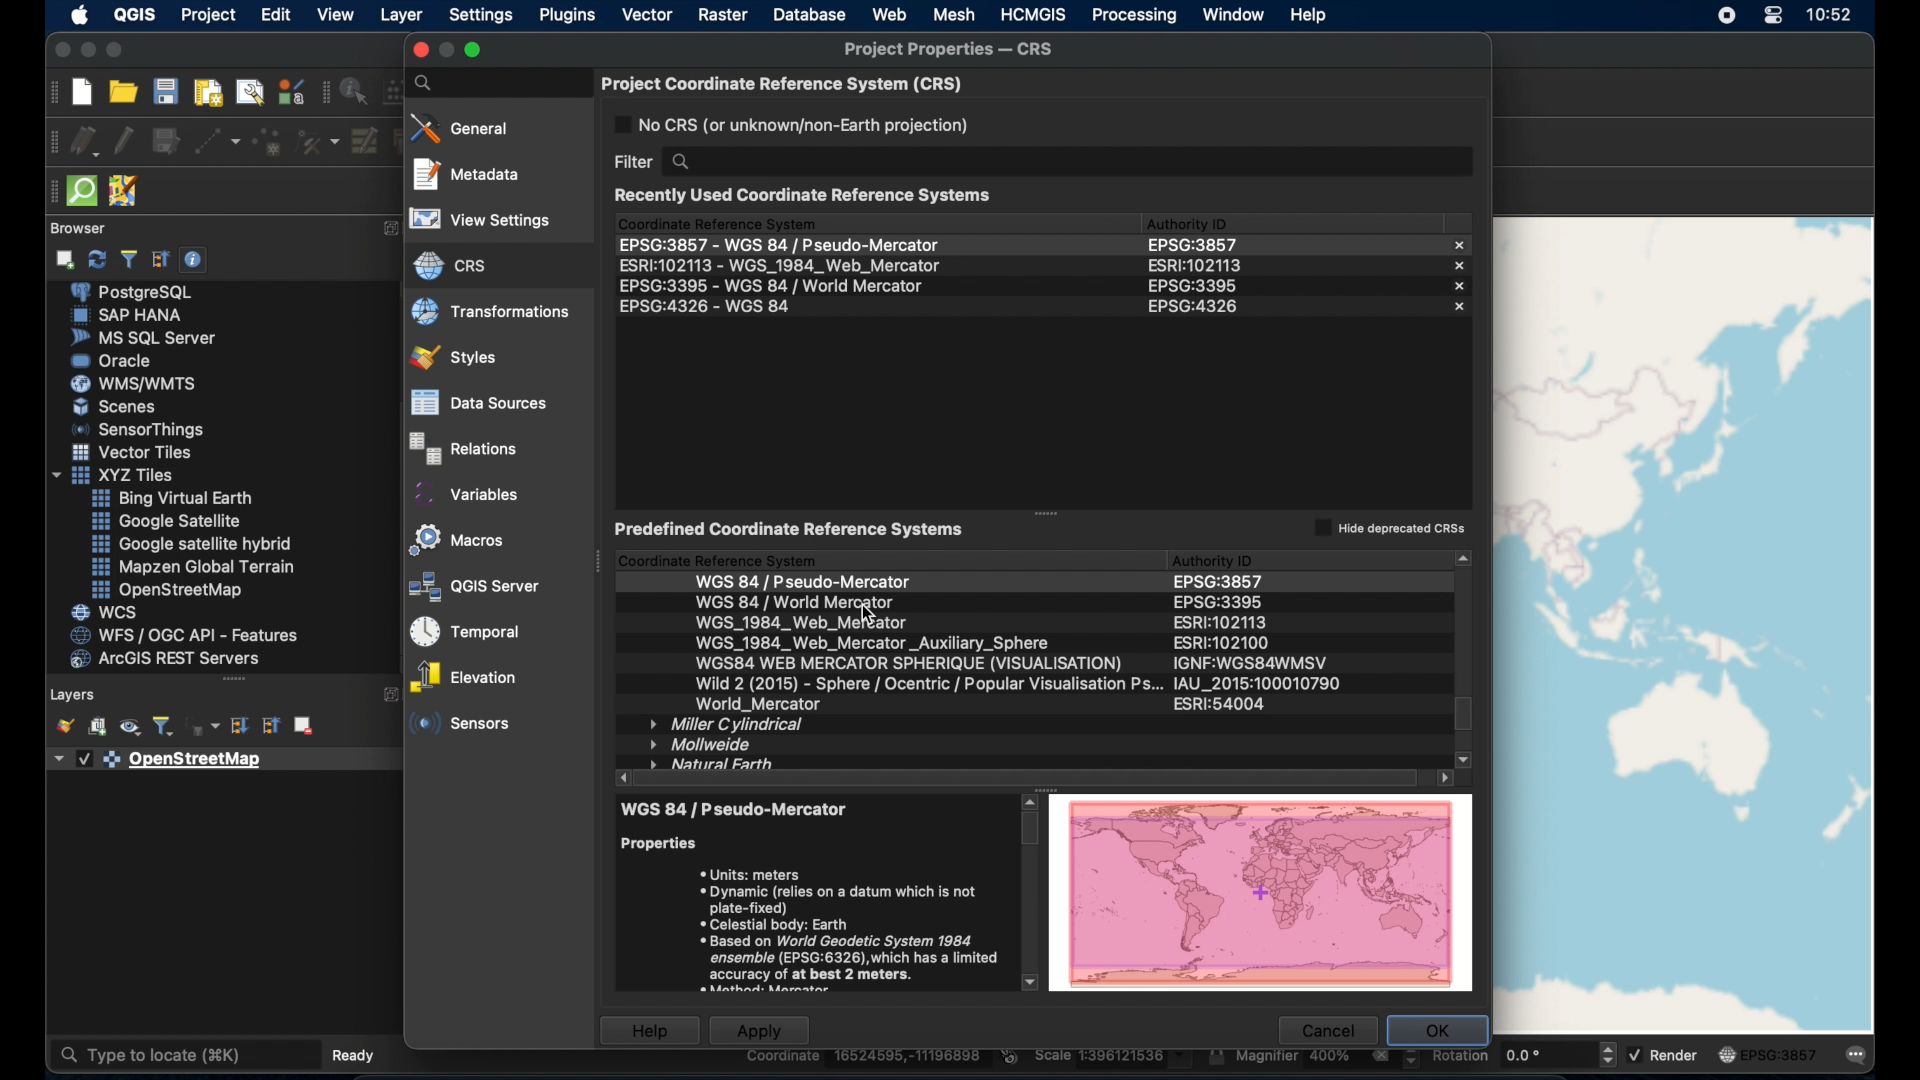  Describe the element at coordinates (247, 93) in the screenshot. I see `show layout manager` at that location.